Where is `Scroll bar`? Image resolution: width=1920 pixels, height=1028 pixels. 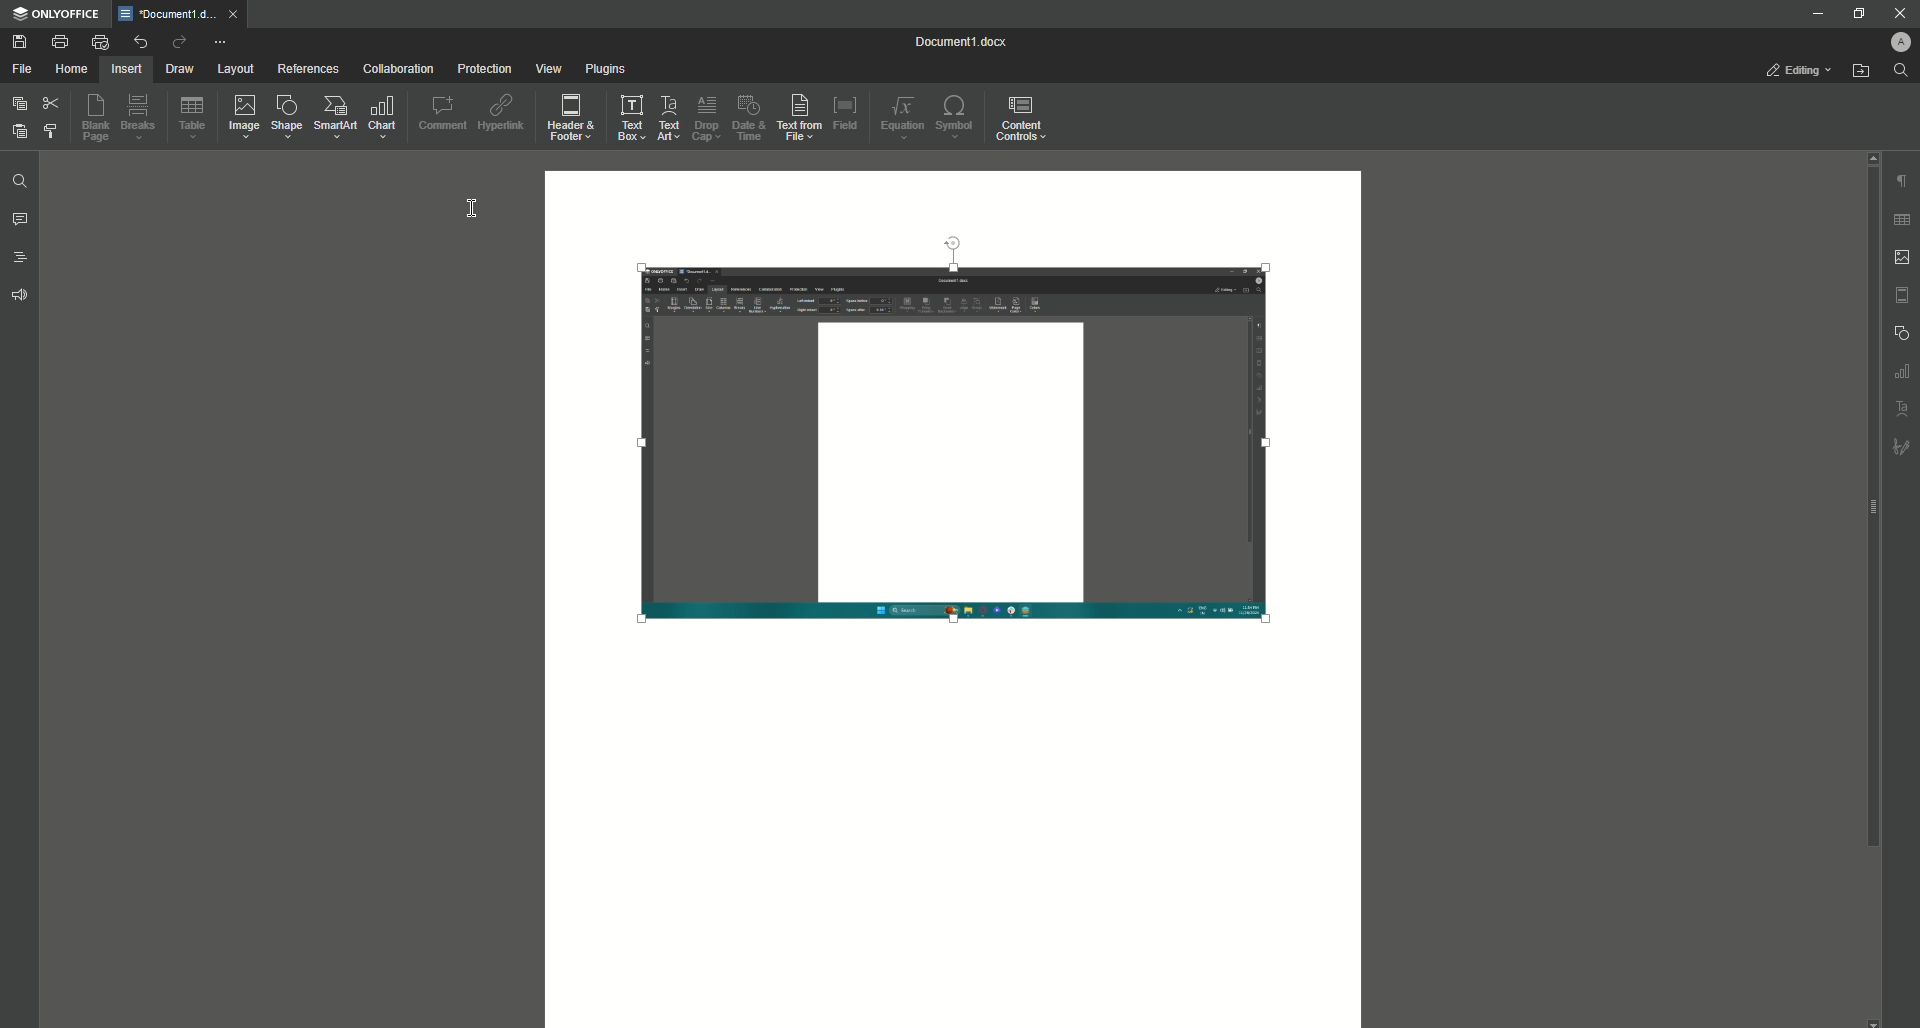 Scroll bar is located at coordinates (1870, 508).